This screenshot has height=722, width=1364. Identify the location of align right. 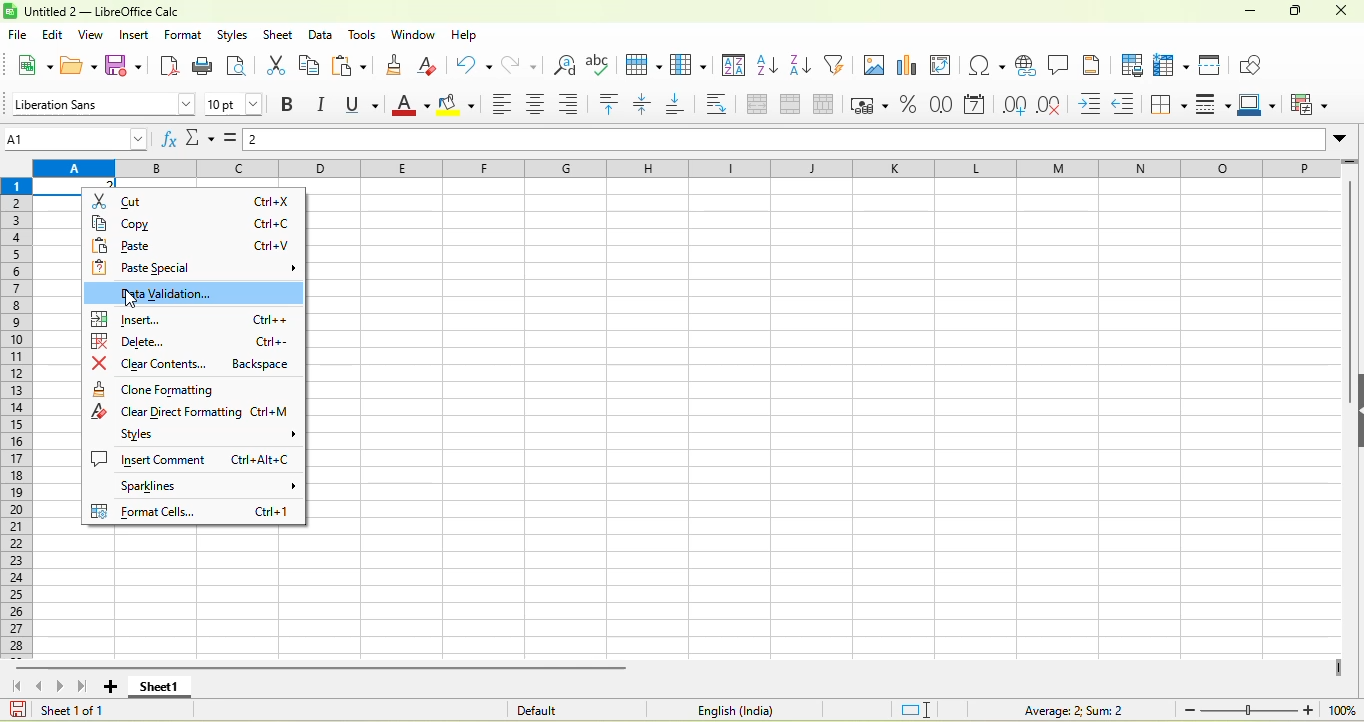
(575, 104).